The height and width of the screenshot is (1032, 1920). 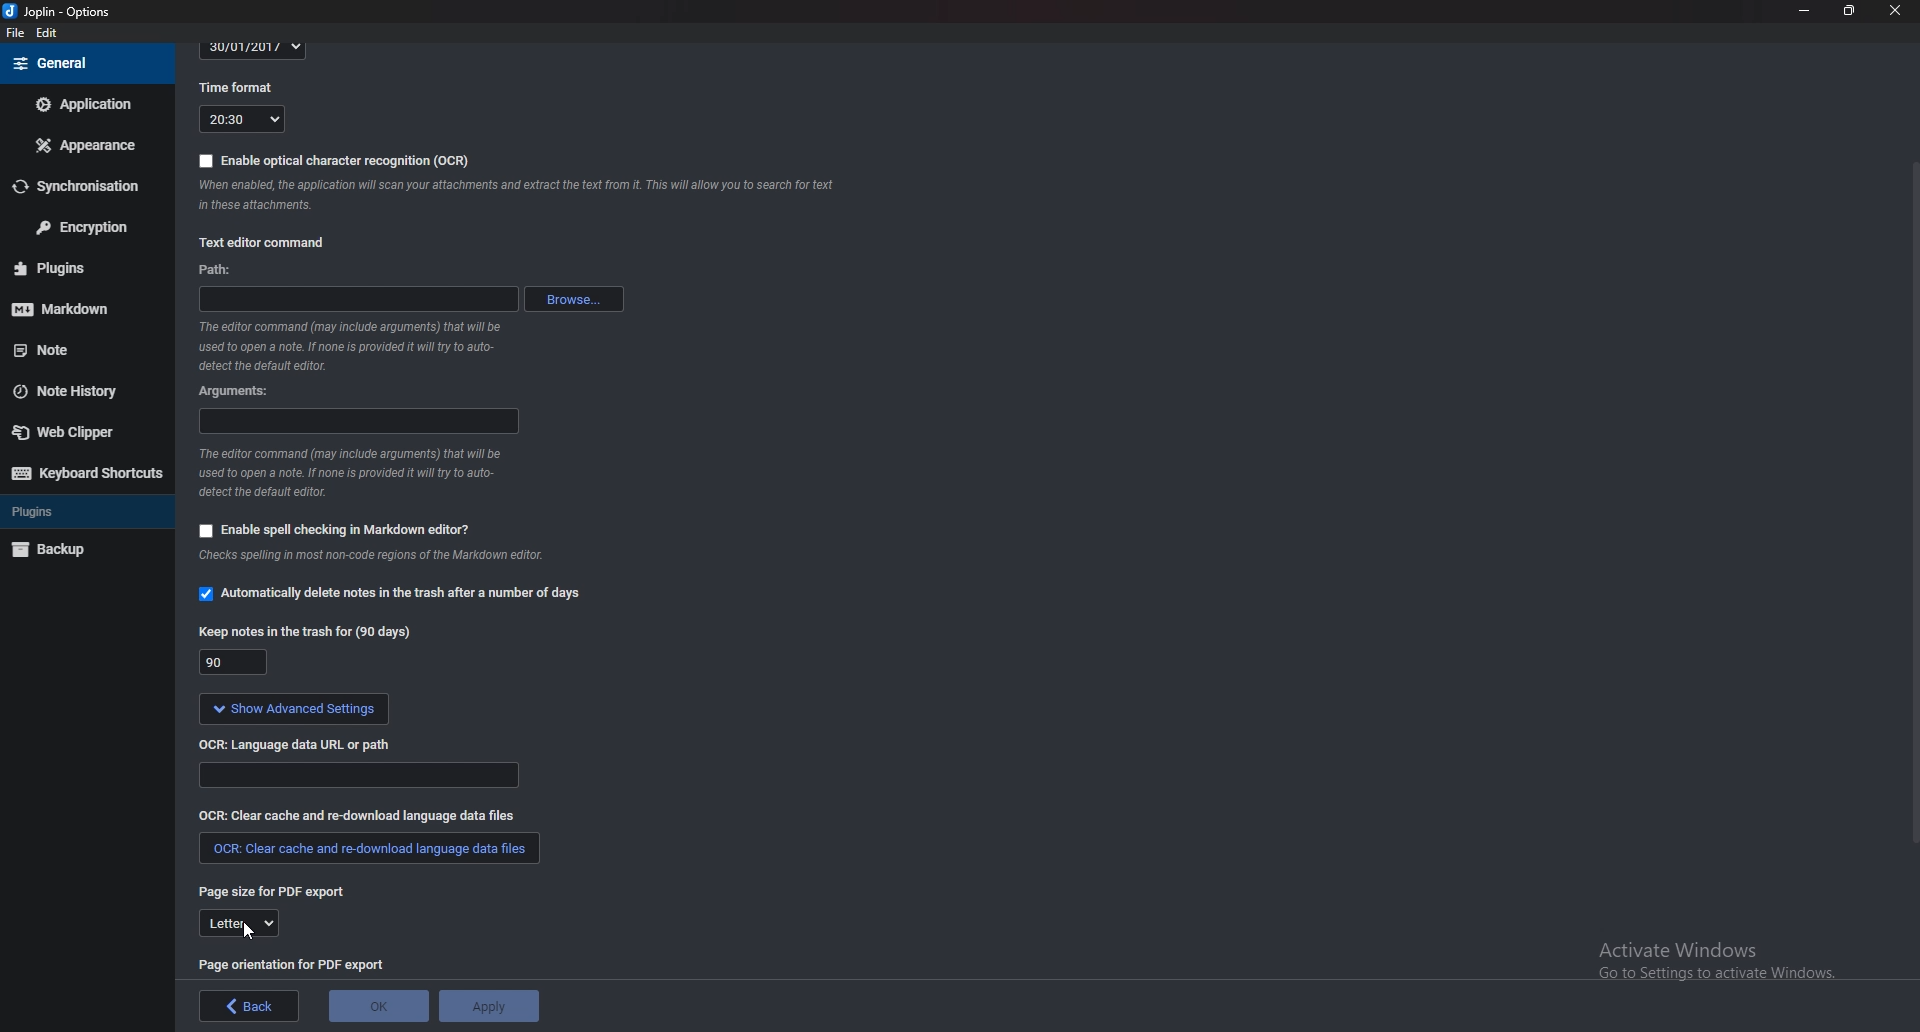 What do you see at coordinates (525, 199) in the screenshot?
I see `Info` at bounding box center [525, 199].